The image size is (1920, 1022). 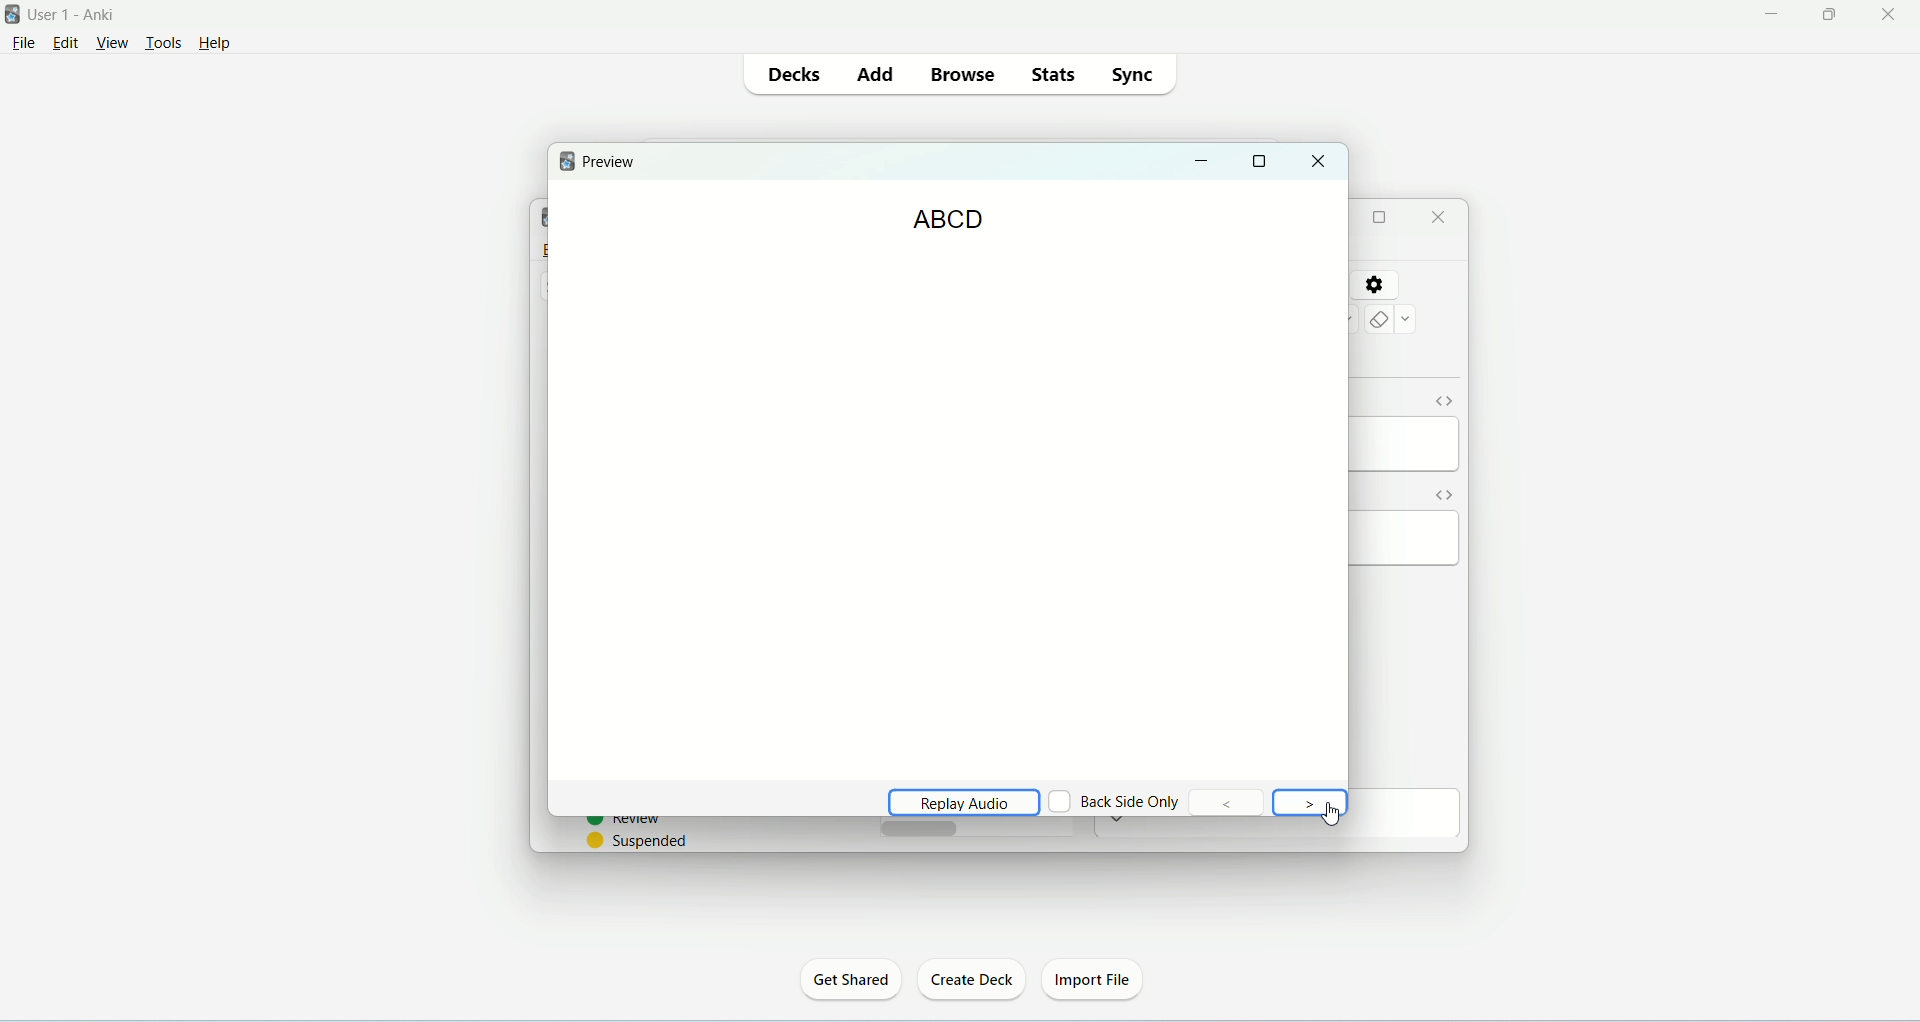 What do you see at coordinates (1442, 494) in the screenshot?
I see `toggle HTML editor` at bounding box center [1442, 494].